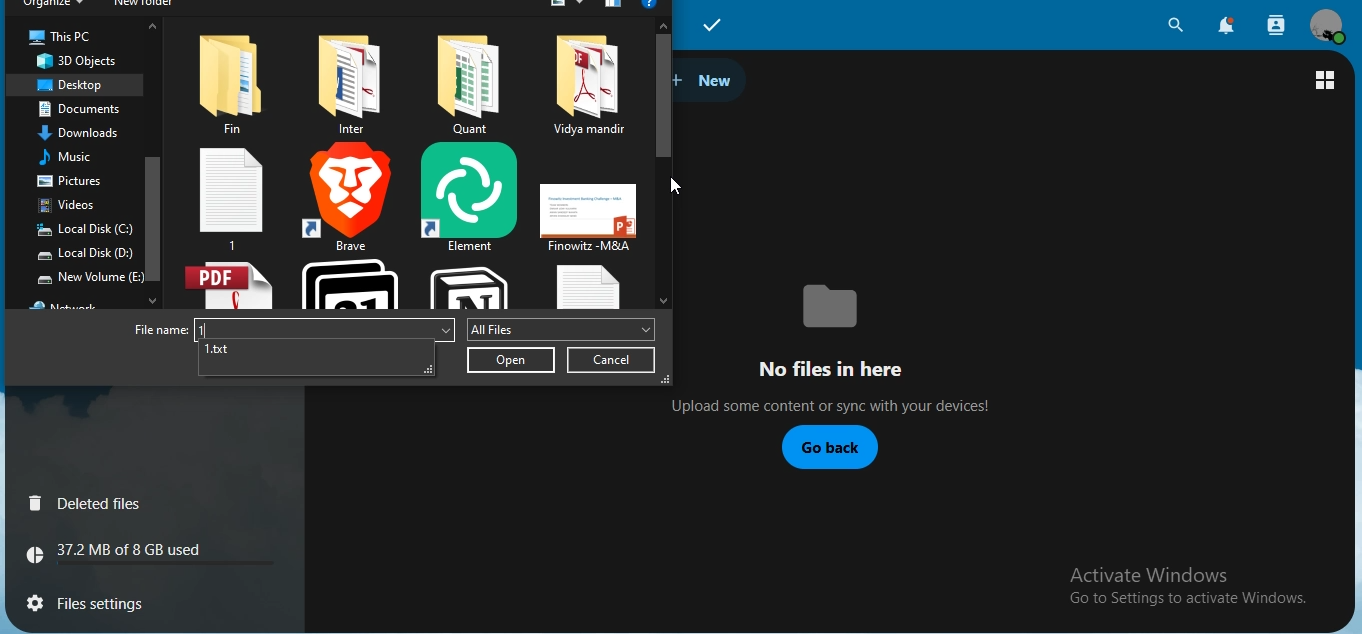 The image size is (1362, 634). Describe the element at coordinates (235, 80) in the screenshot. I see `file` at that location.